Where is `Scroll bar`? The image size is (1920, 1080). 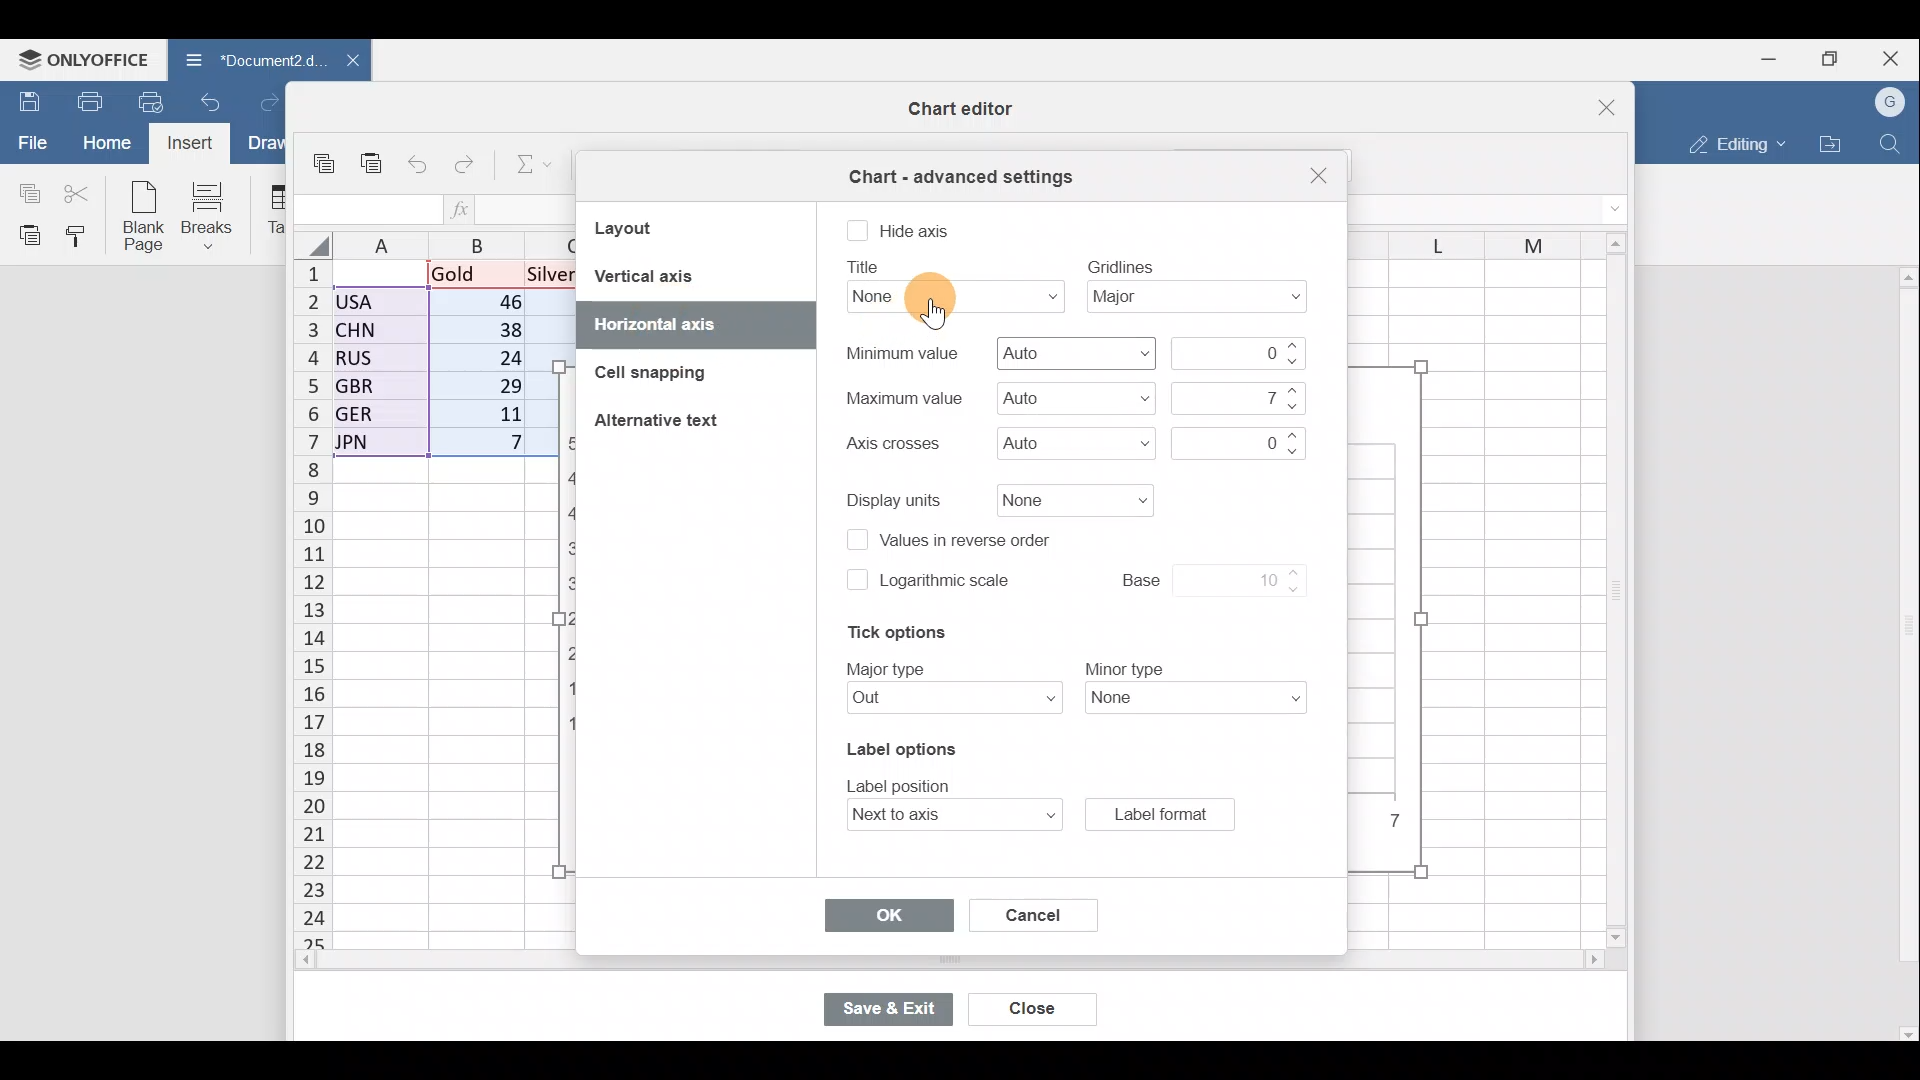
Scroll bar is located at coordinates (1904, 653).